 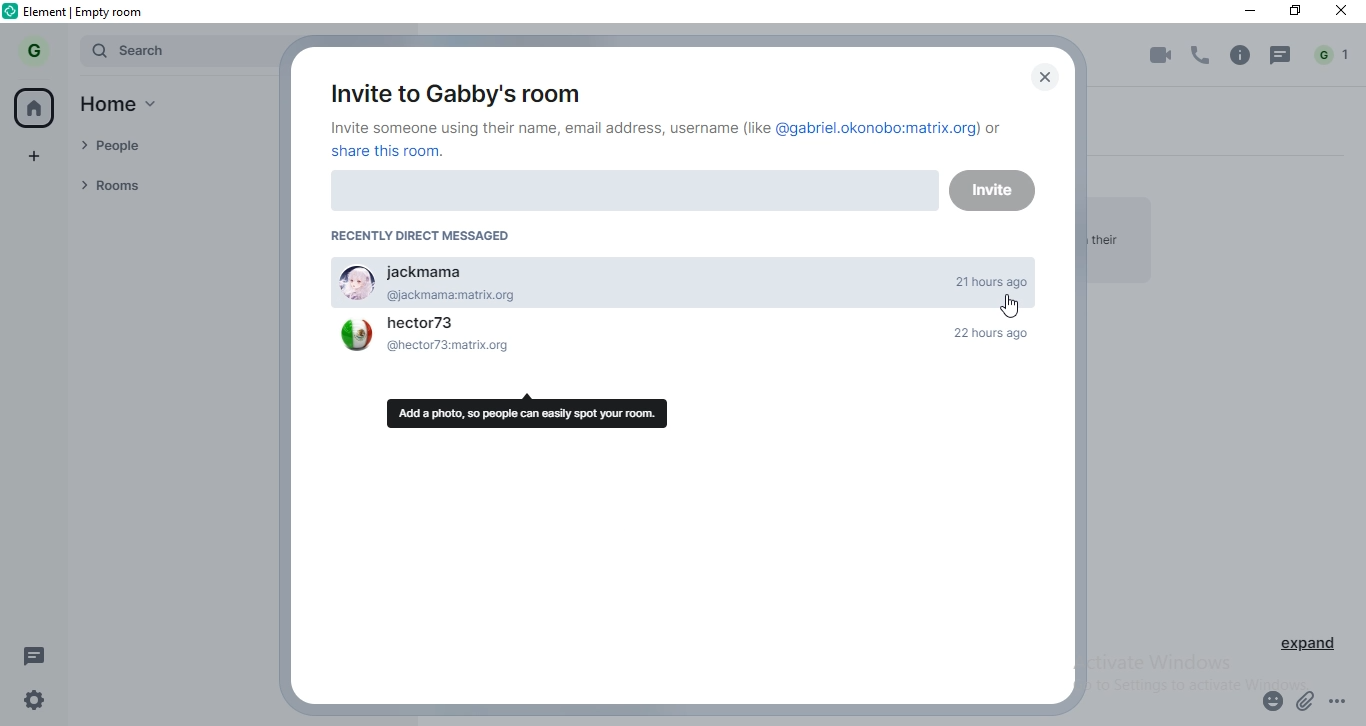 I want to click on jackmama, so click(x=682, y=273).